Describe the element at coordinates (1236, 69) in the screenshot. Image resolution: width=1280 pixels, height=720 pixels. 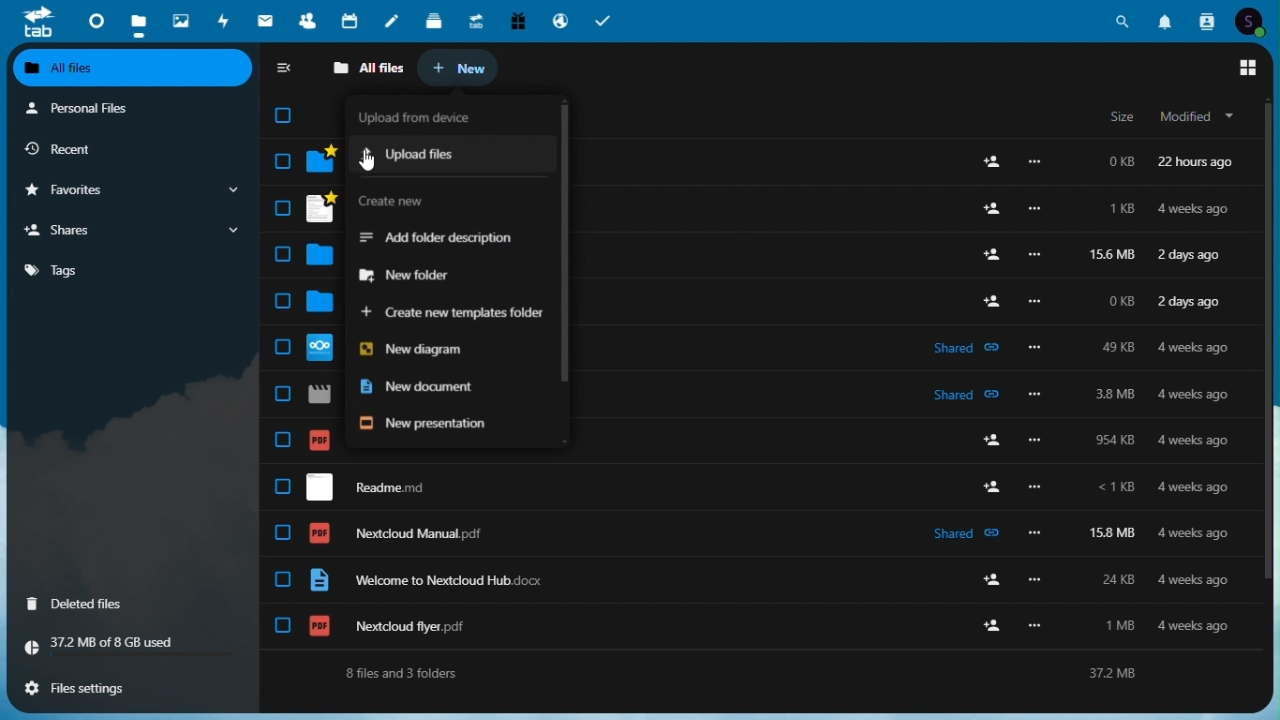
I see `main menu` at that location.